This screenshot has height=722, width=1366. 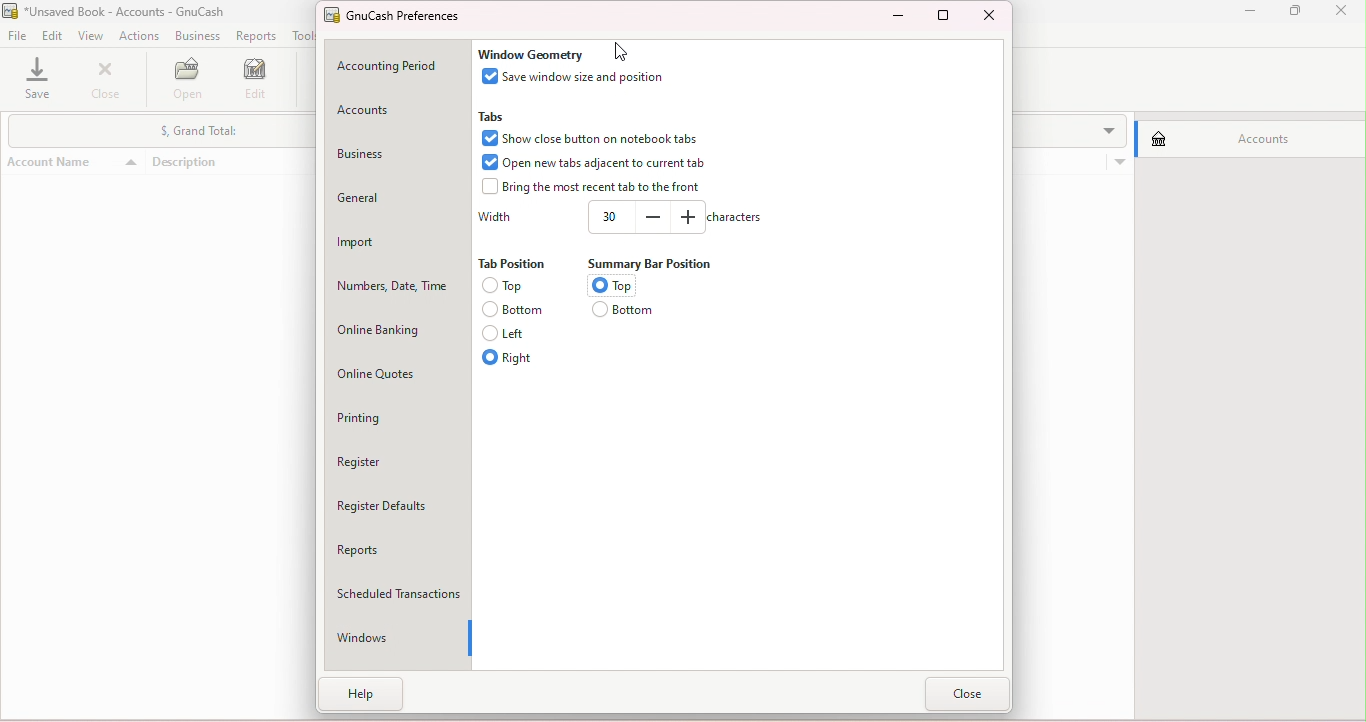 What do you see at coordinates (1302, 14) in the screenshot?
I see `Maximize` at bounding box center [1302, 14].